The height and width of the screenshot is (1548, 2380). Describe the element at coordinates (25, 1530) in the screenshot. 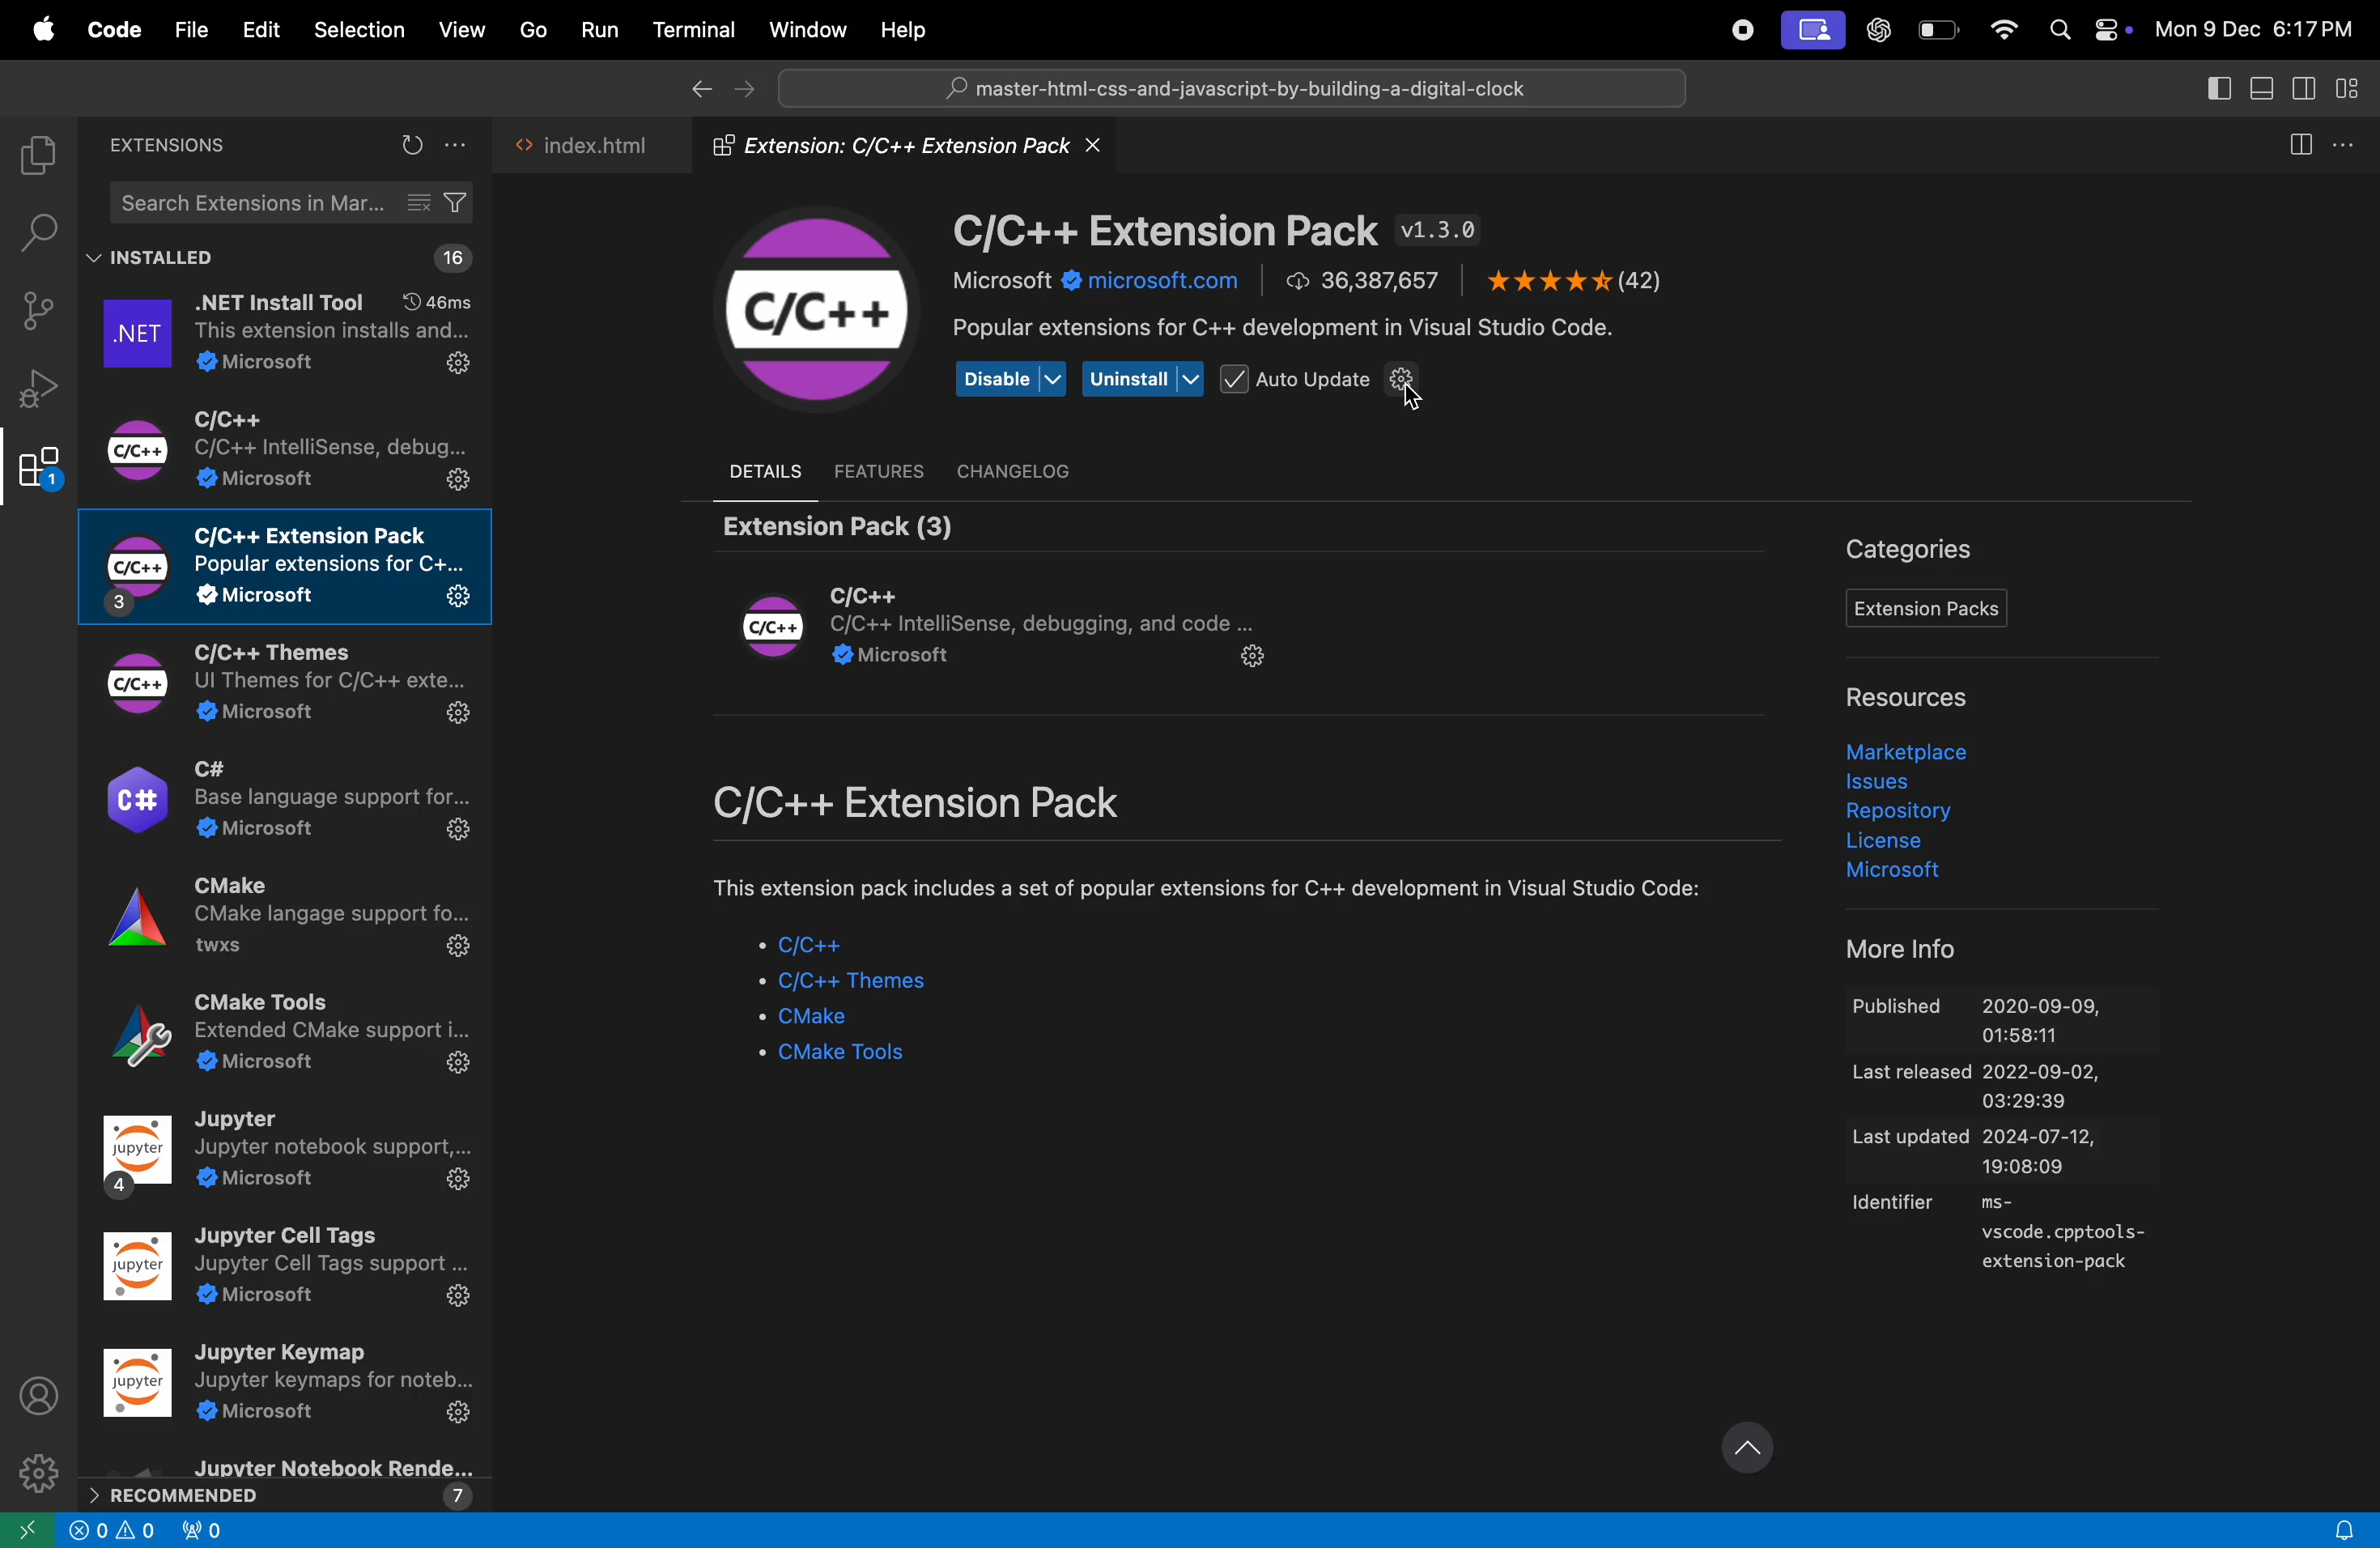

I see `go back` at that location.